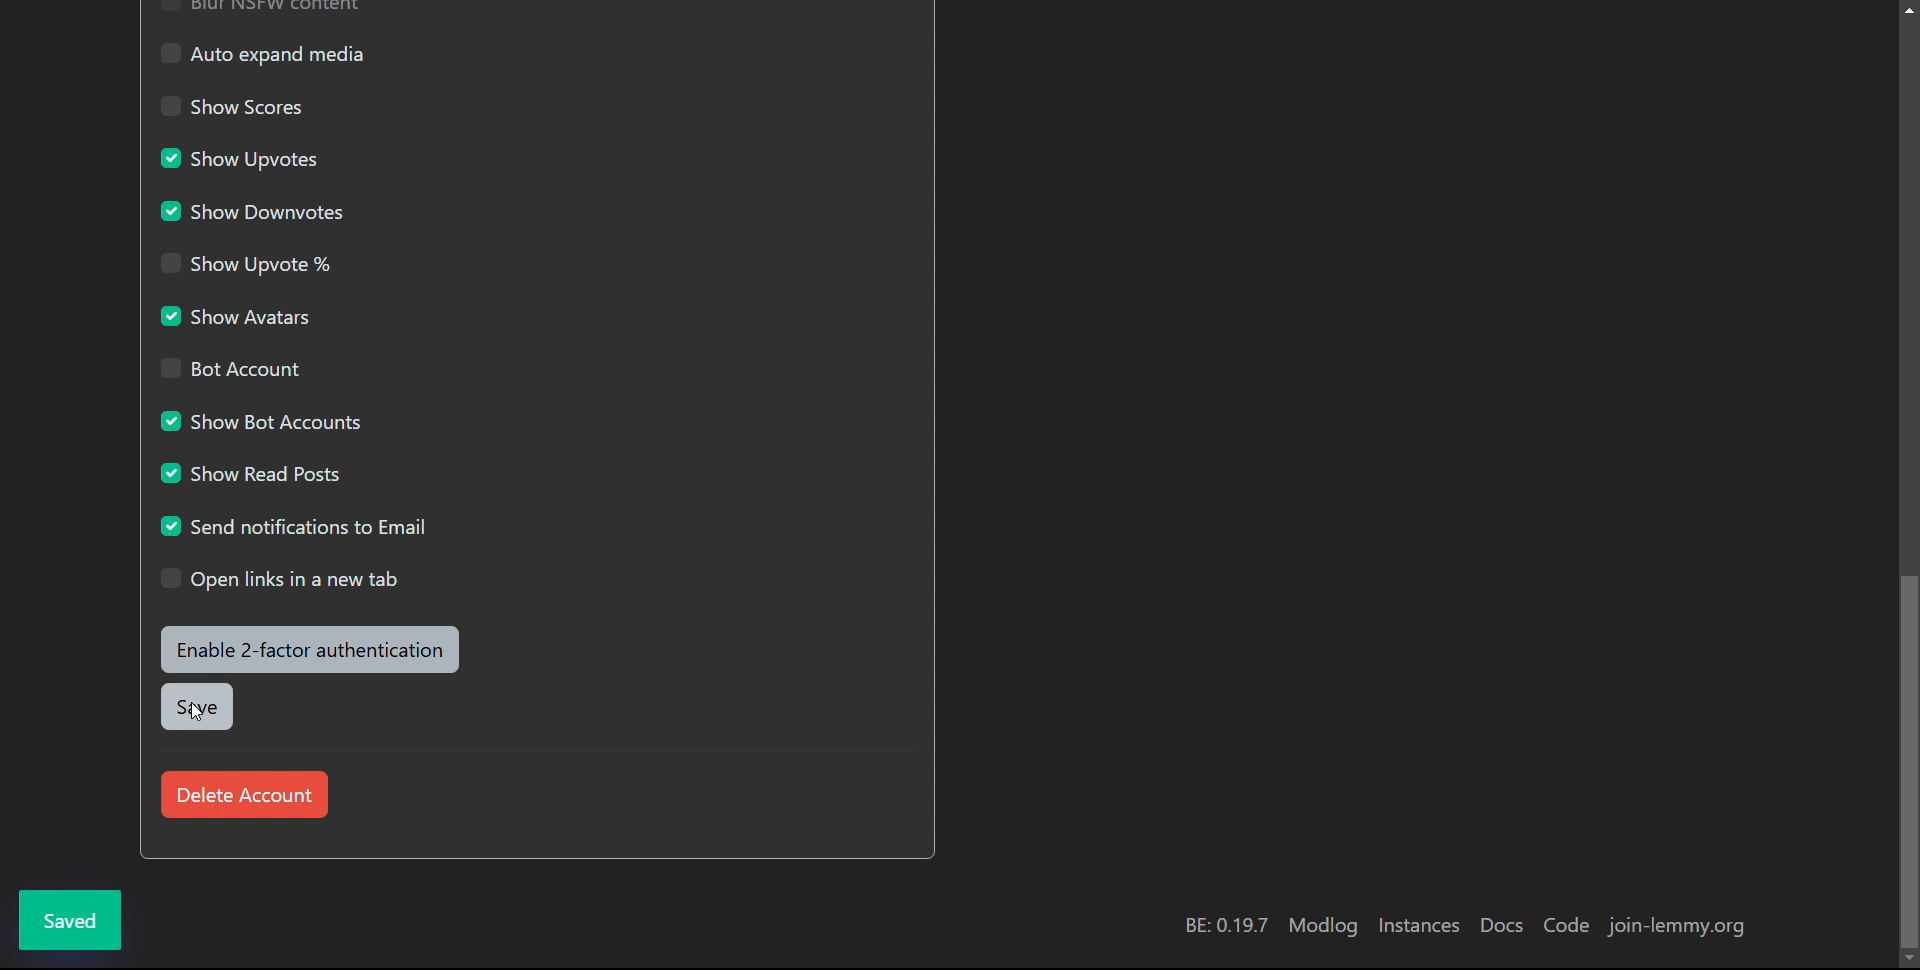 The image size is (1920, 970). What do you see at coordinates (258, 420) in the screenshot?
I see `show bot accounts` at bounding box center [258, 420].